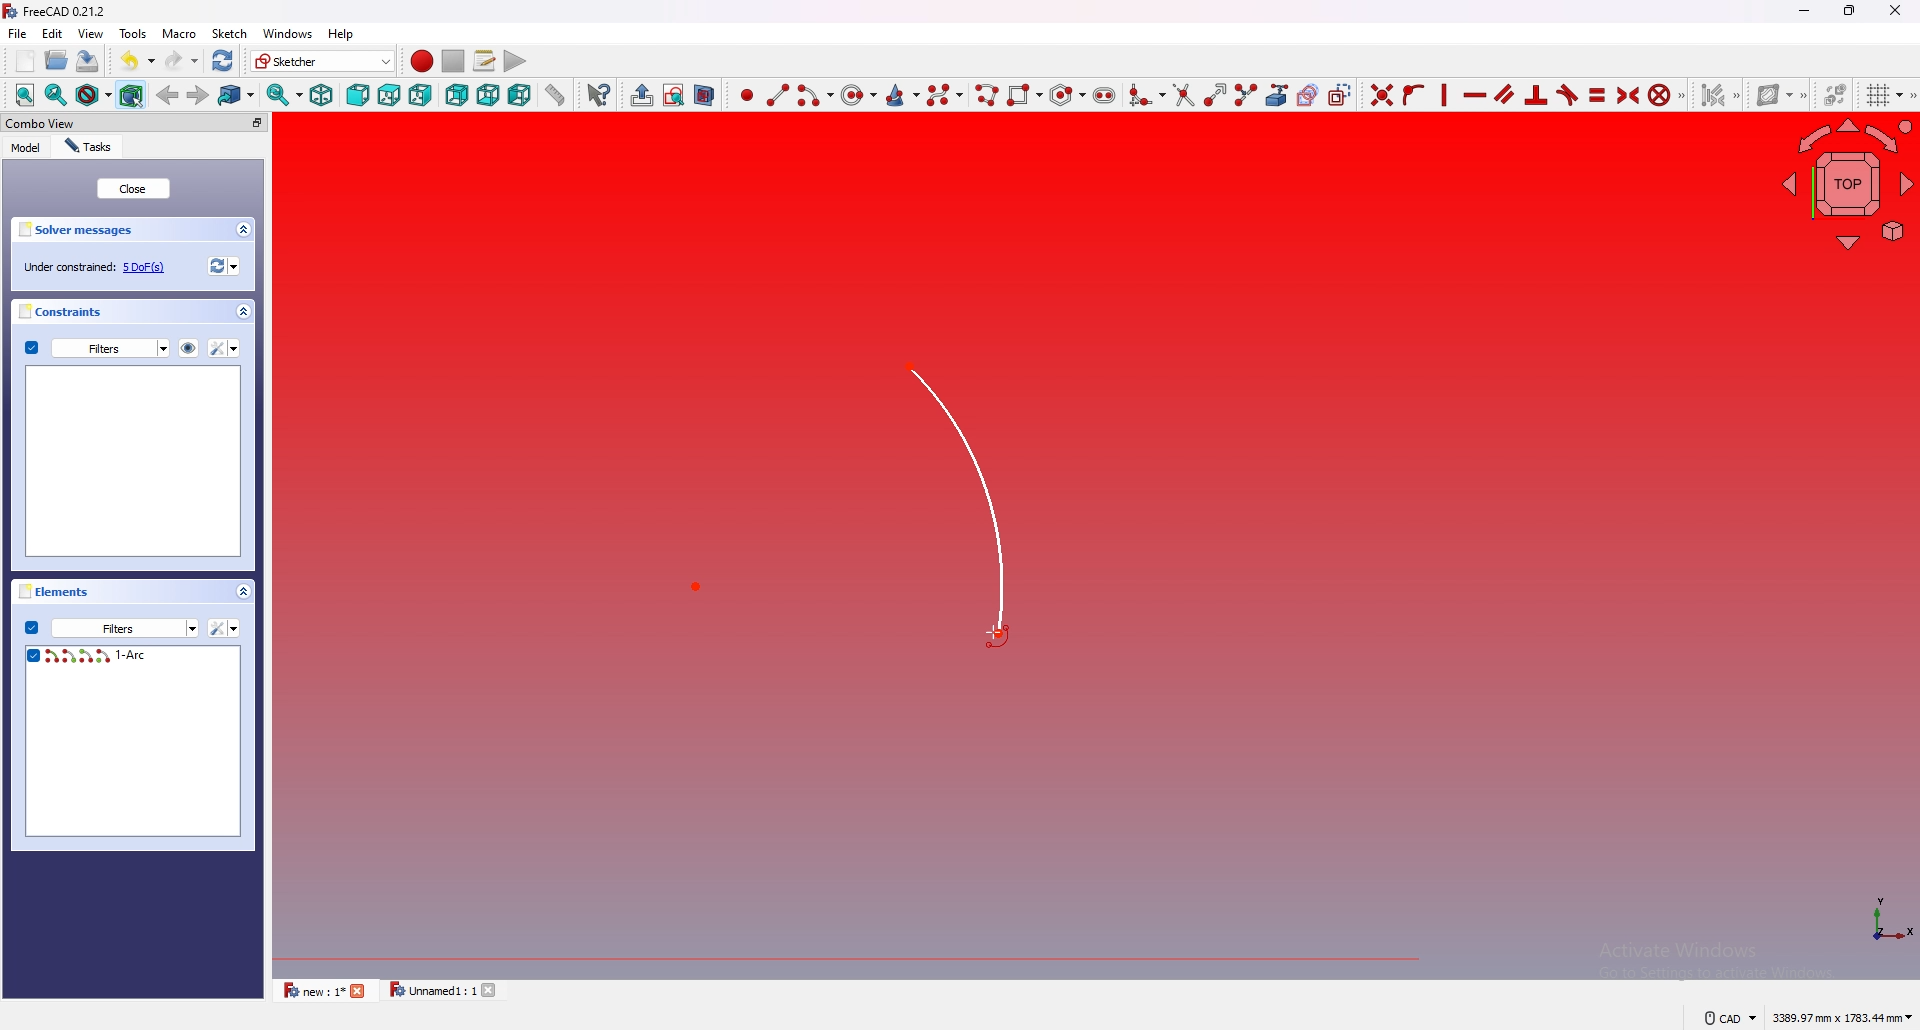 The image size is (1920, 1030). What do you see at coordinates (422, 94) in the screenshot?
I see `right` at bounding box center [422, 94].